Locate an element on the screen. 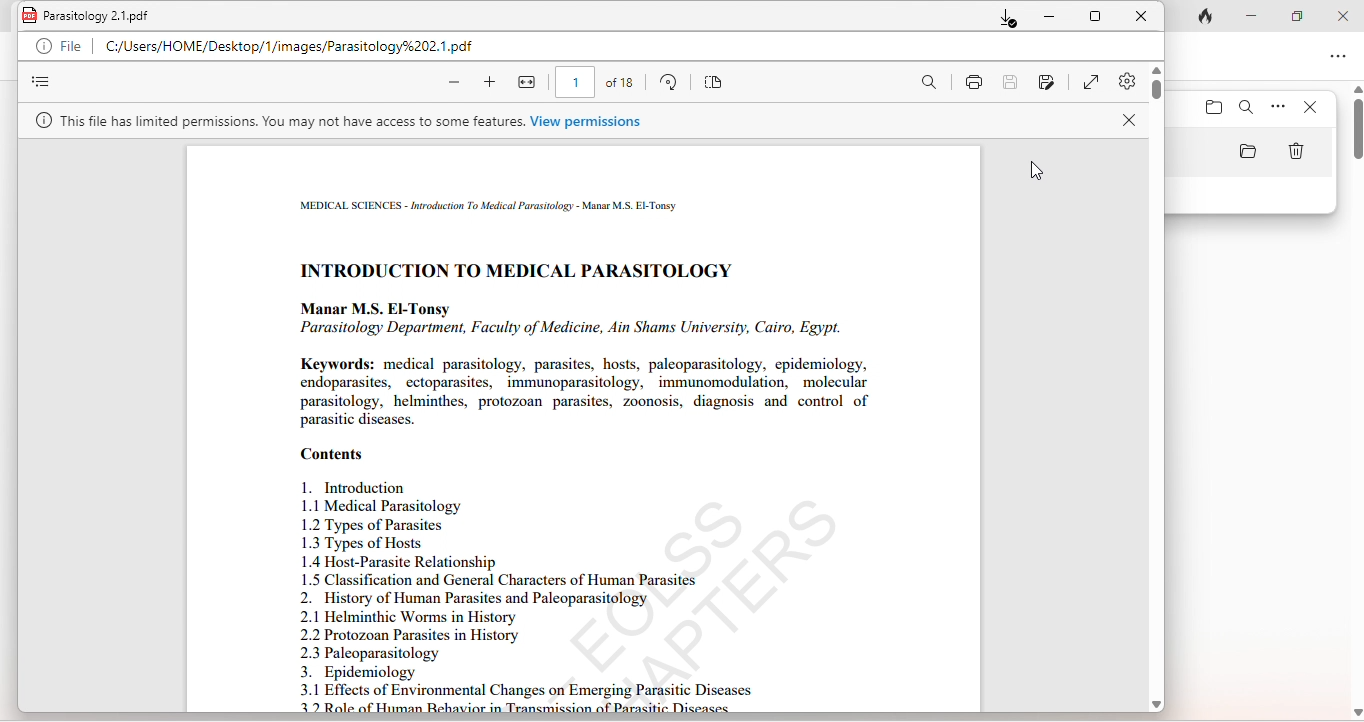 The height and width of the screenshot is (722, 1364). cursor movement is located at coordinates (1038, 171).